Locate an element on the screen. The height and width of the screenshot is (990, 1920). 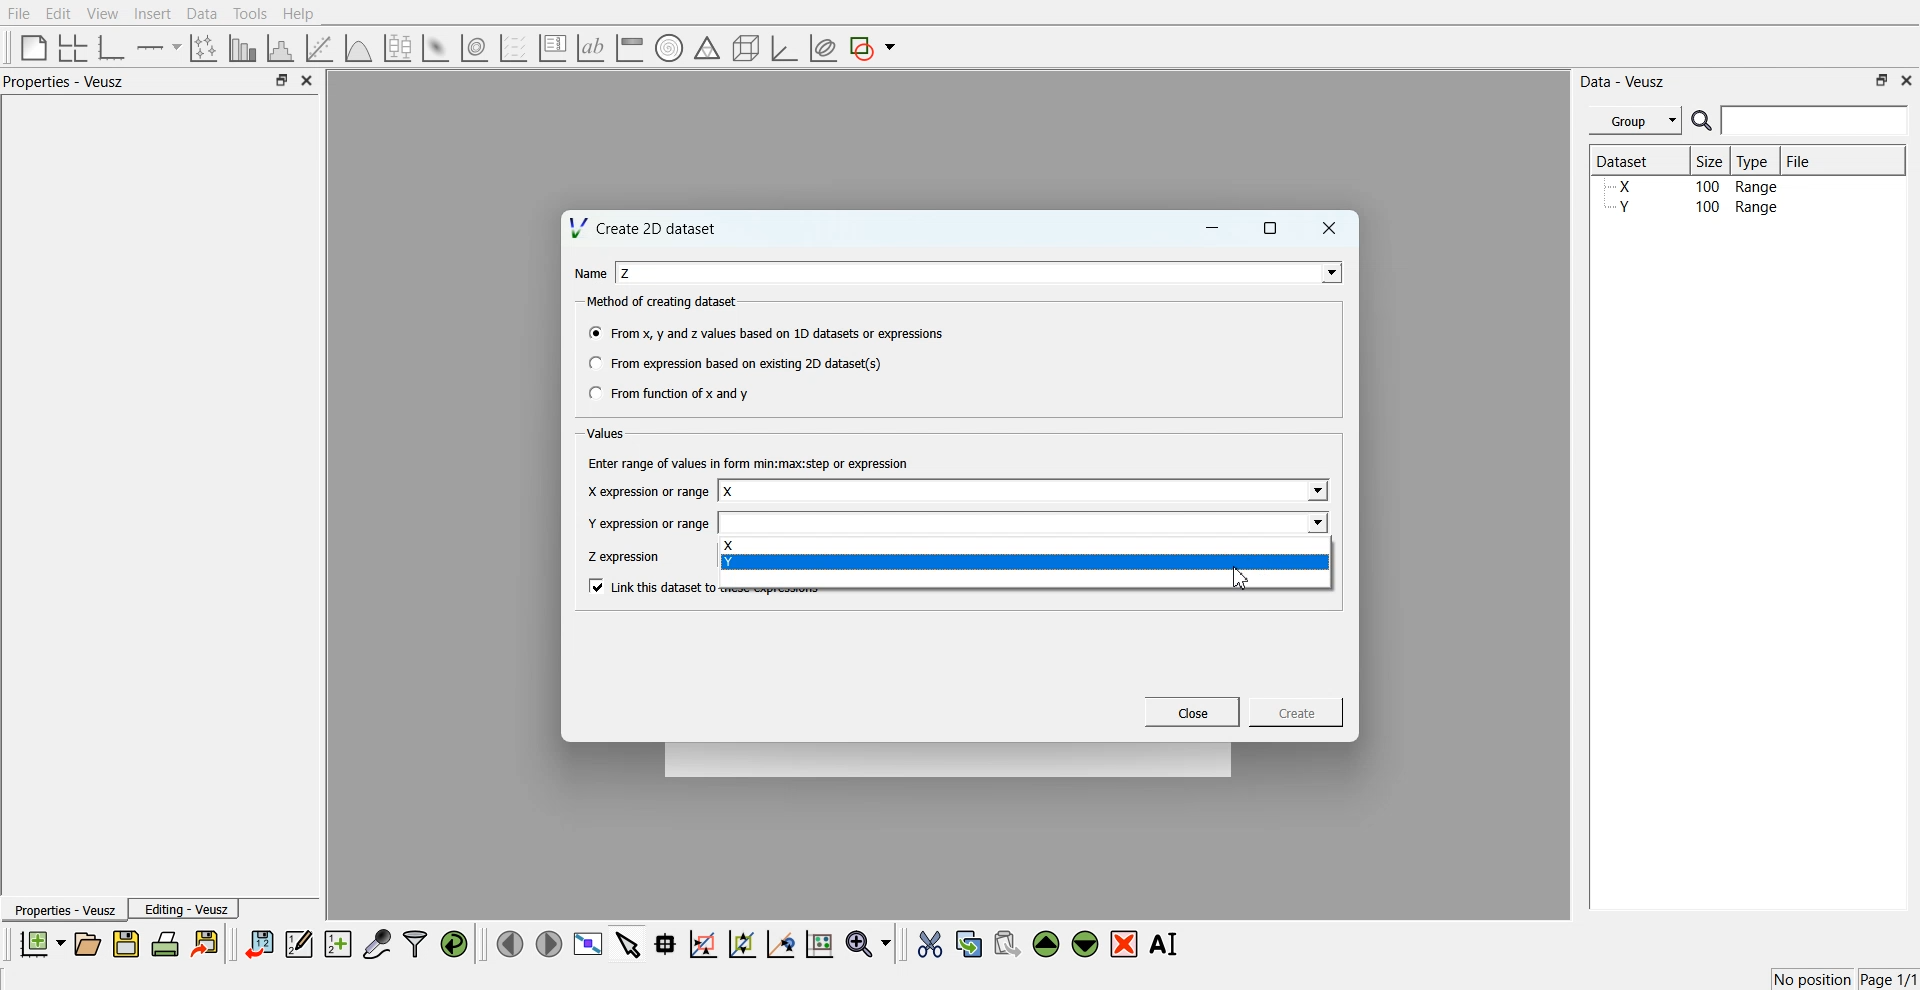
Type is located at coordinates (1755, 160).